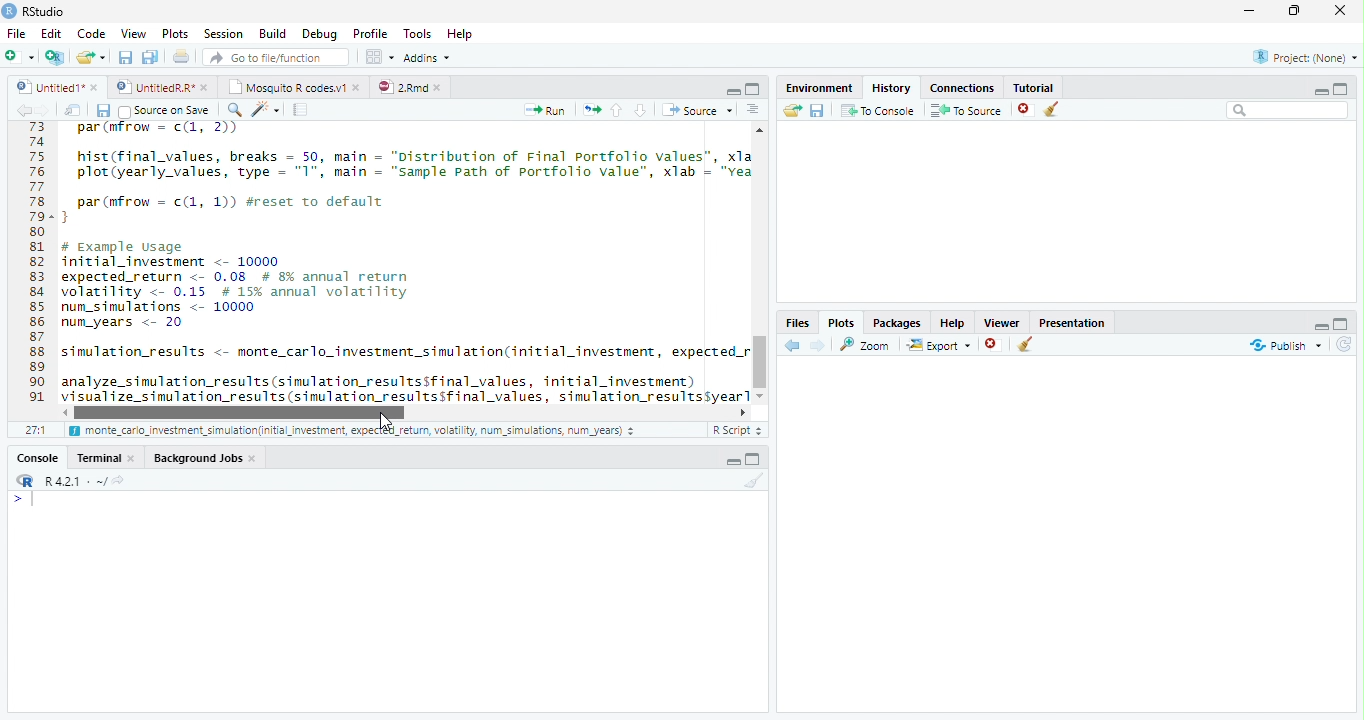  What do you see at coordinates (416, 34) in the screenshot?
I see `Tools` at bounding box center [416, 34].